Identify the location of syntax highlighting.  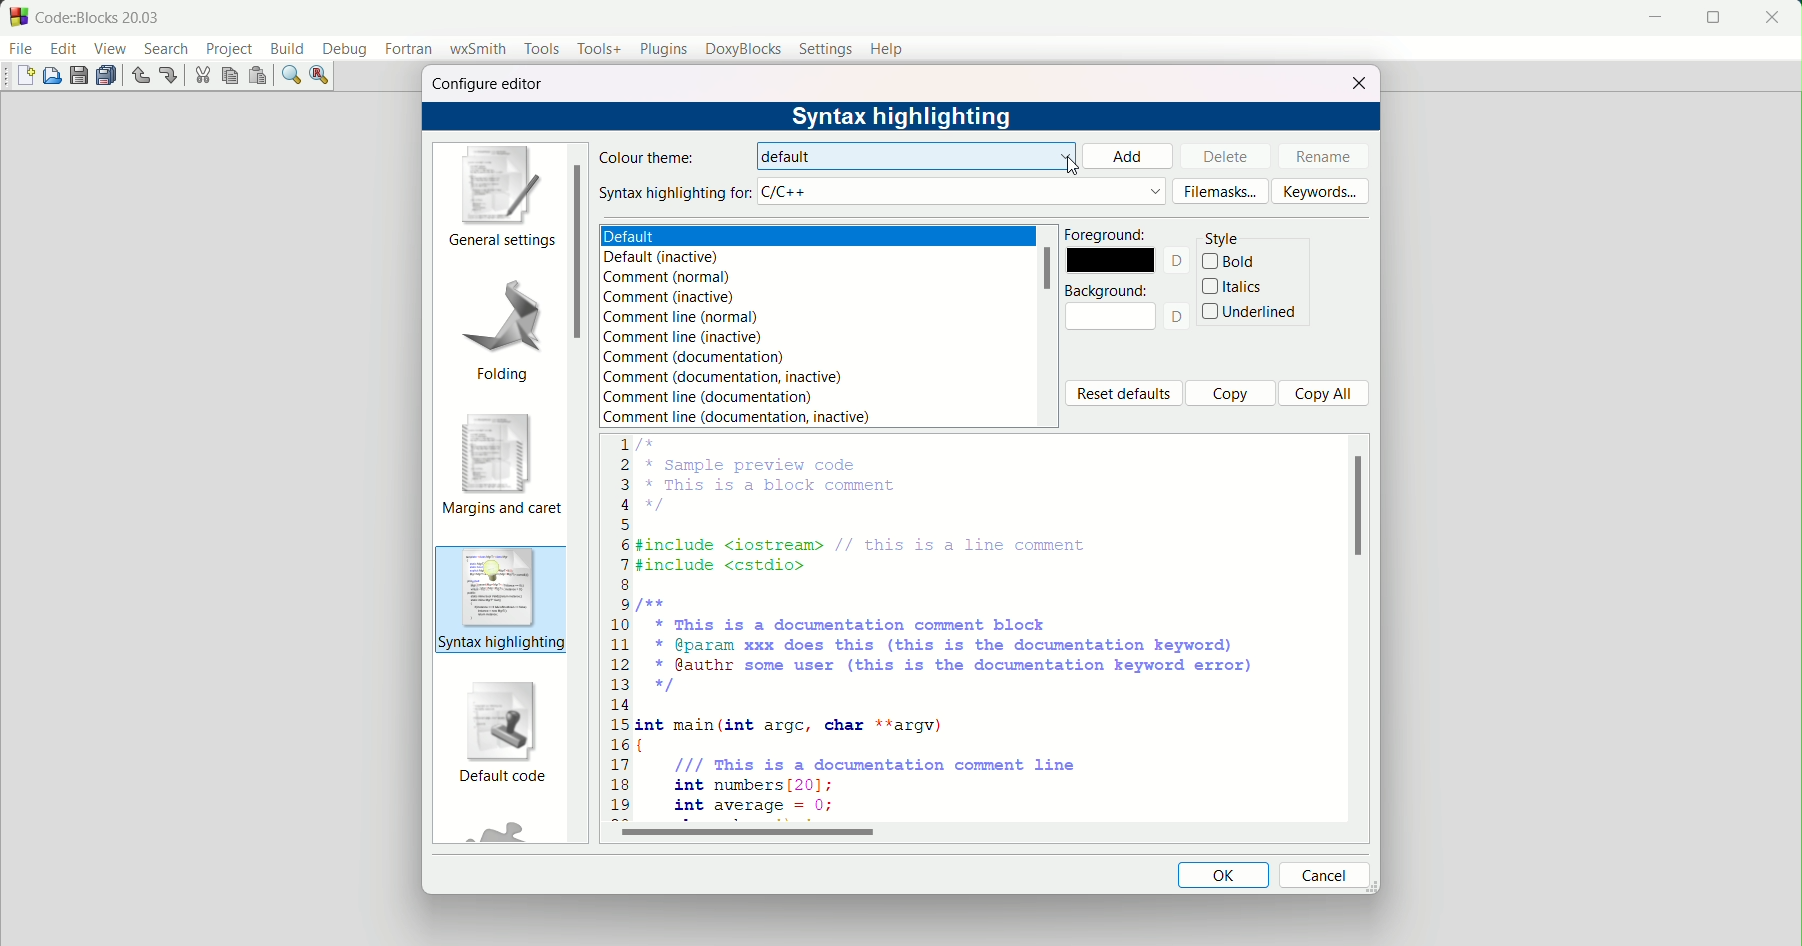
(501, 599).